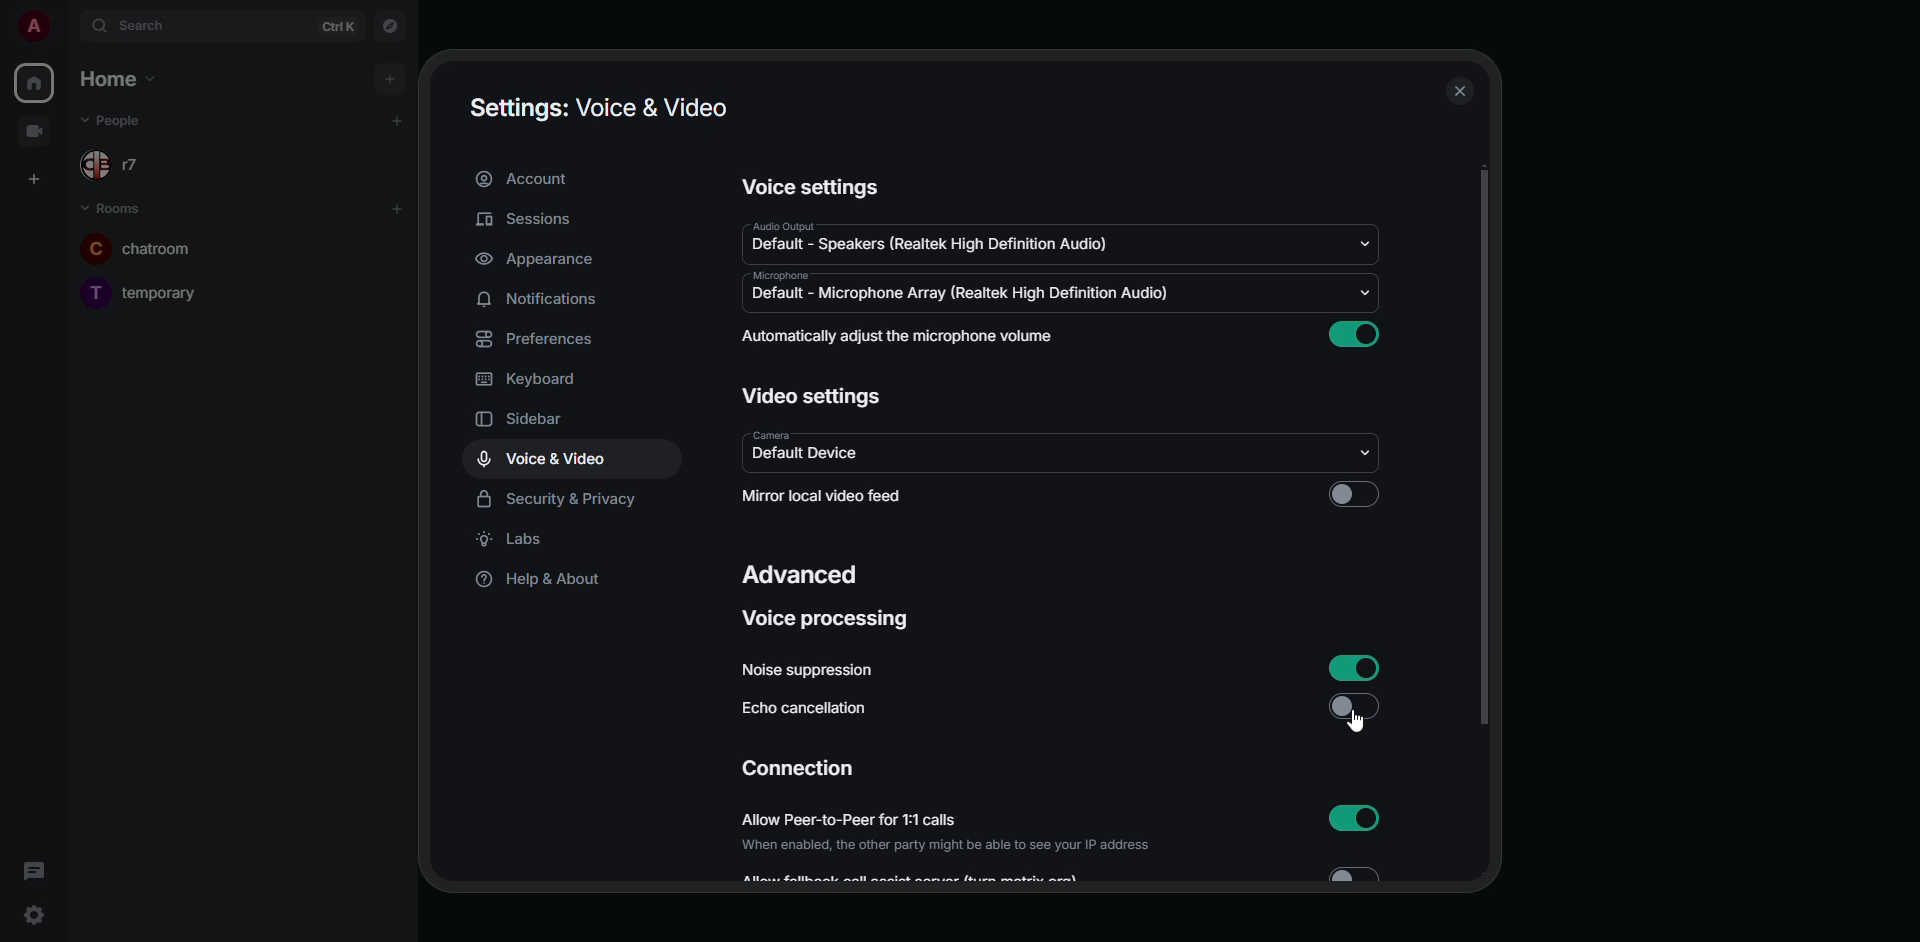 The width and height of the screenshot is (1920, 942). I want to click on drop down, so click(1362, 243).